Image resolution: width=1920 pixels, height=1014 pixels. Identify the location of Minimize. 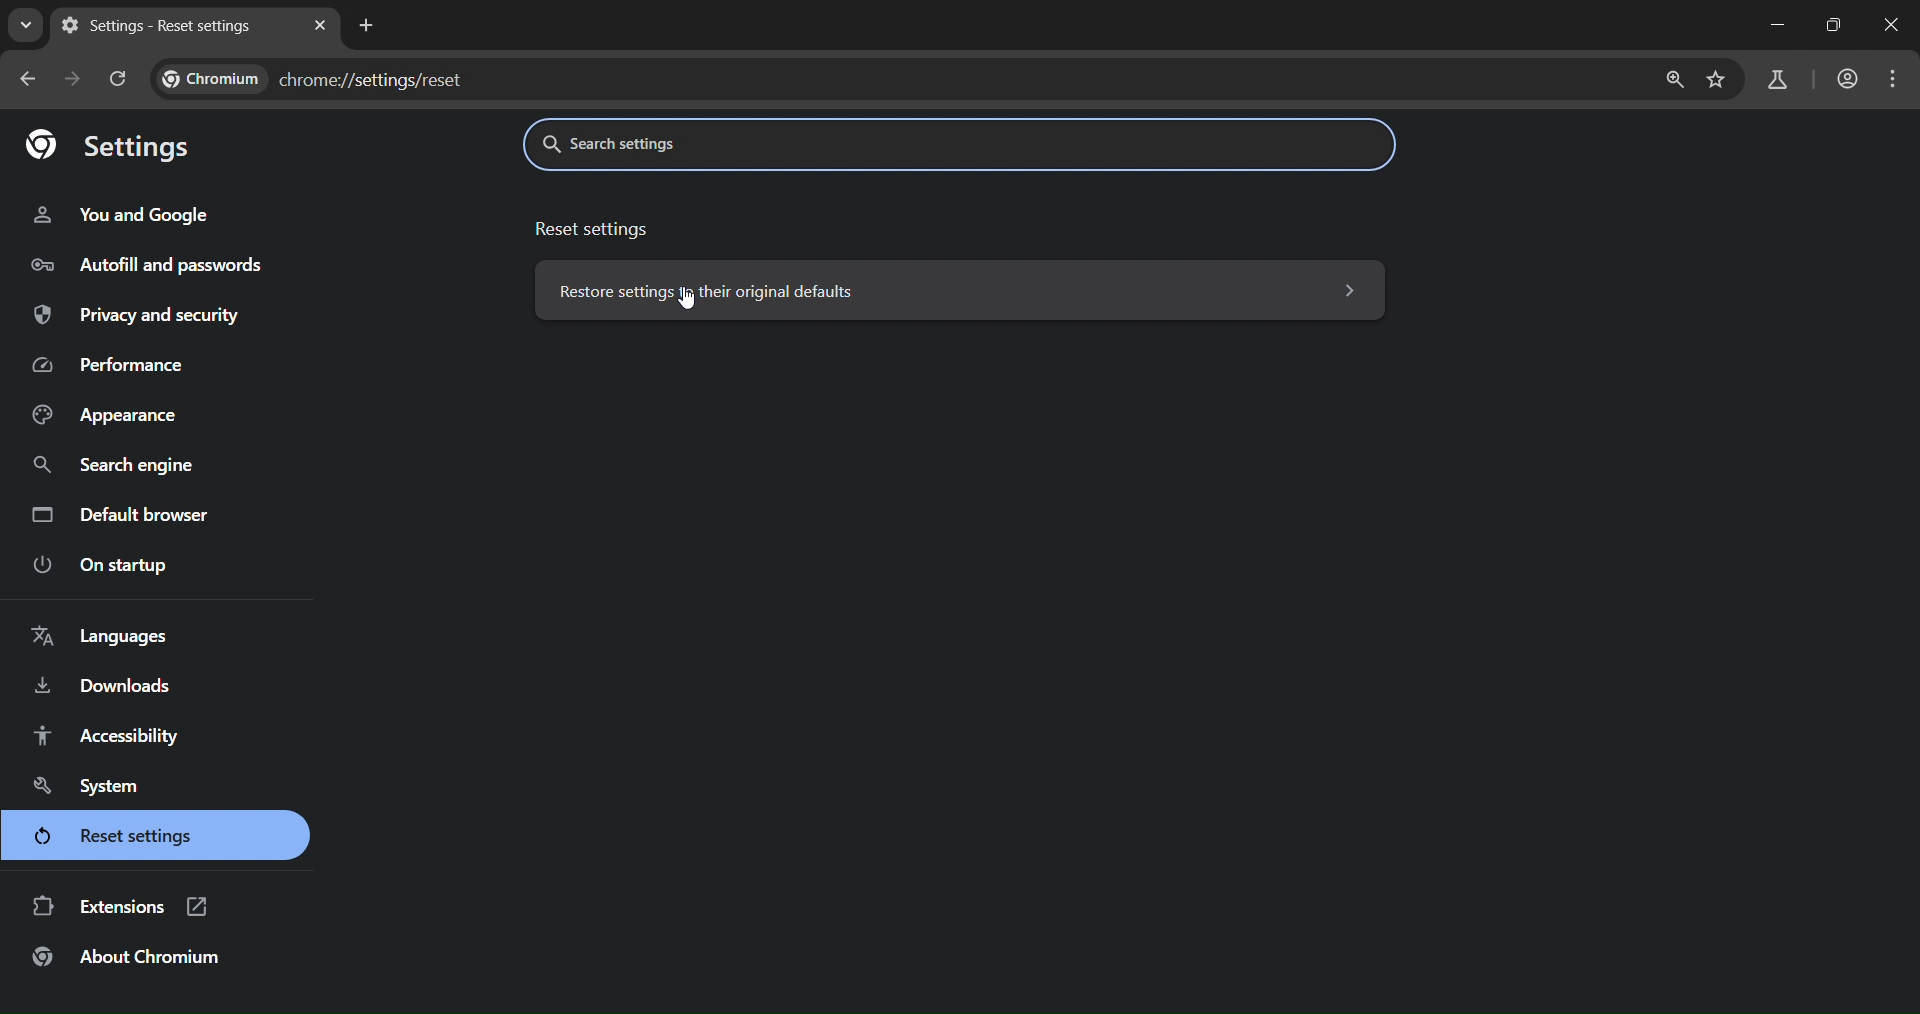
(1780, 24).